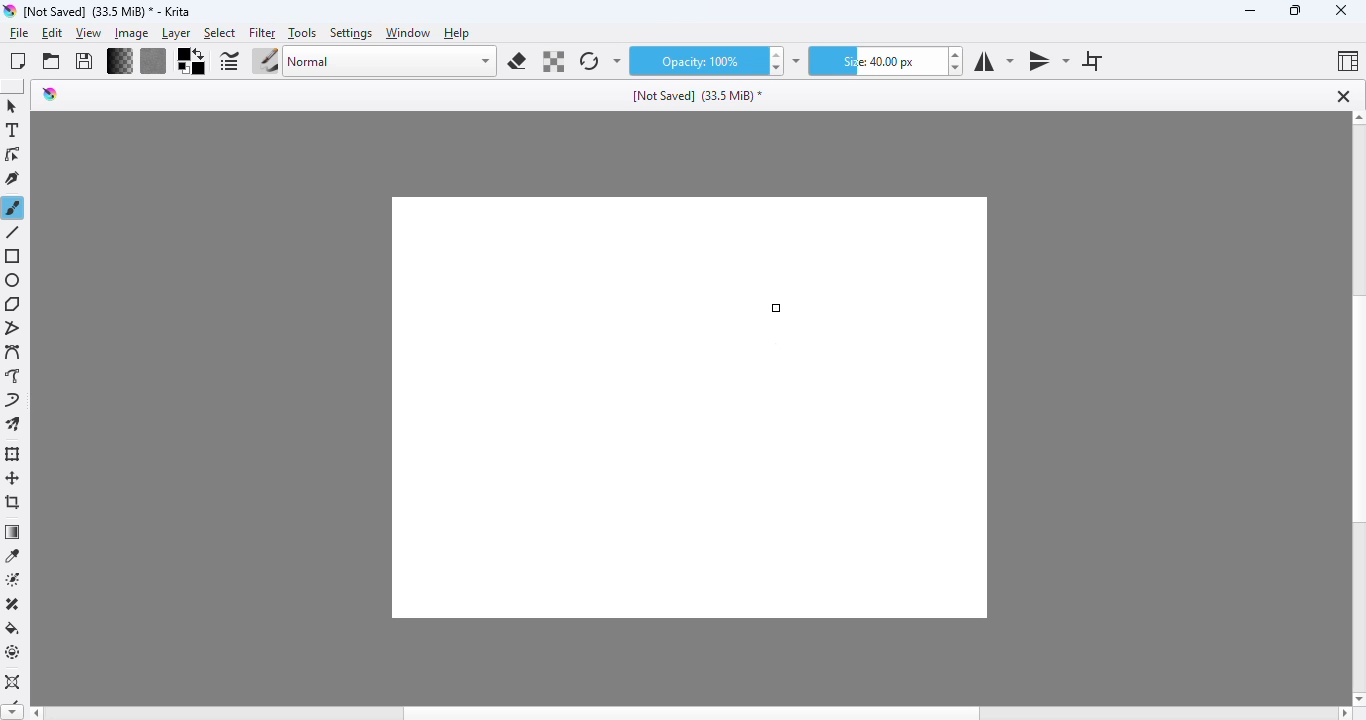 This screenshot has height=720, width=1366. I want to click on settings, so click(352, 33).